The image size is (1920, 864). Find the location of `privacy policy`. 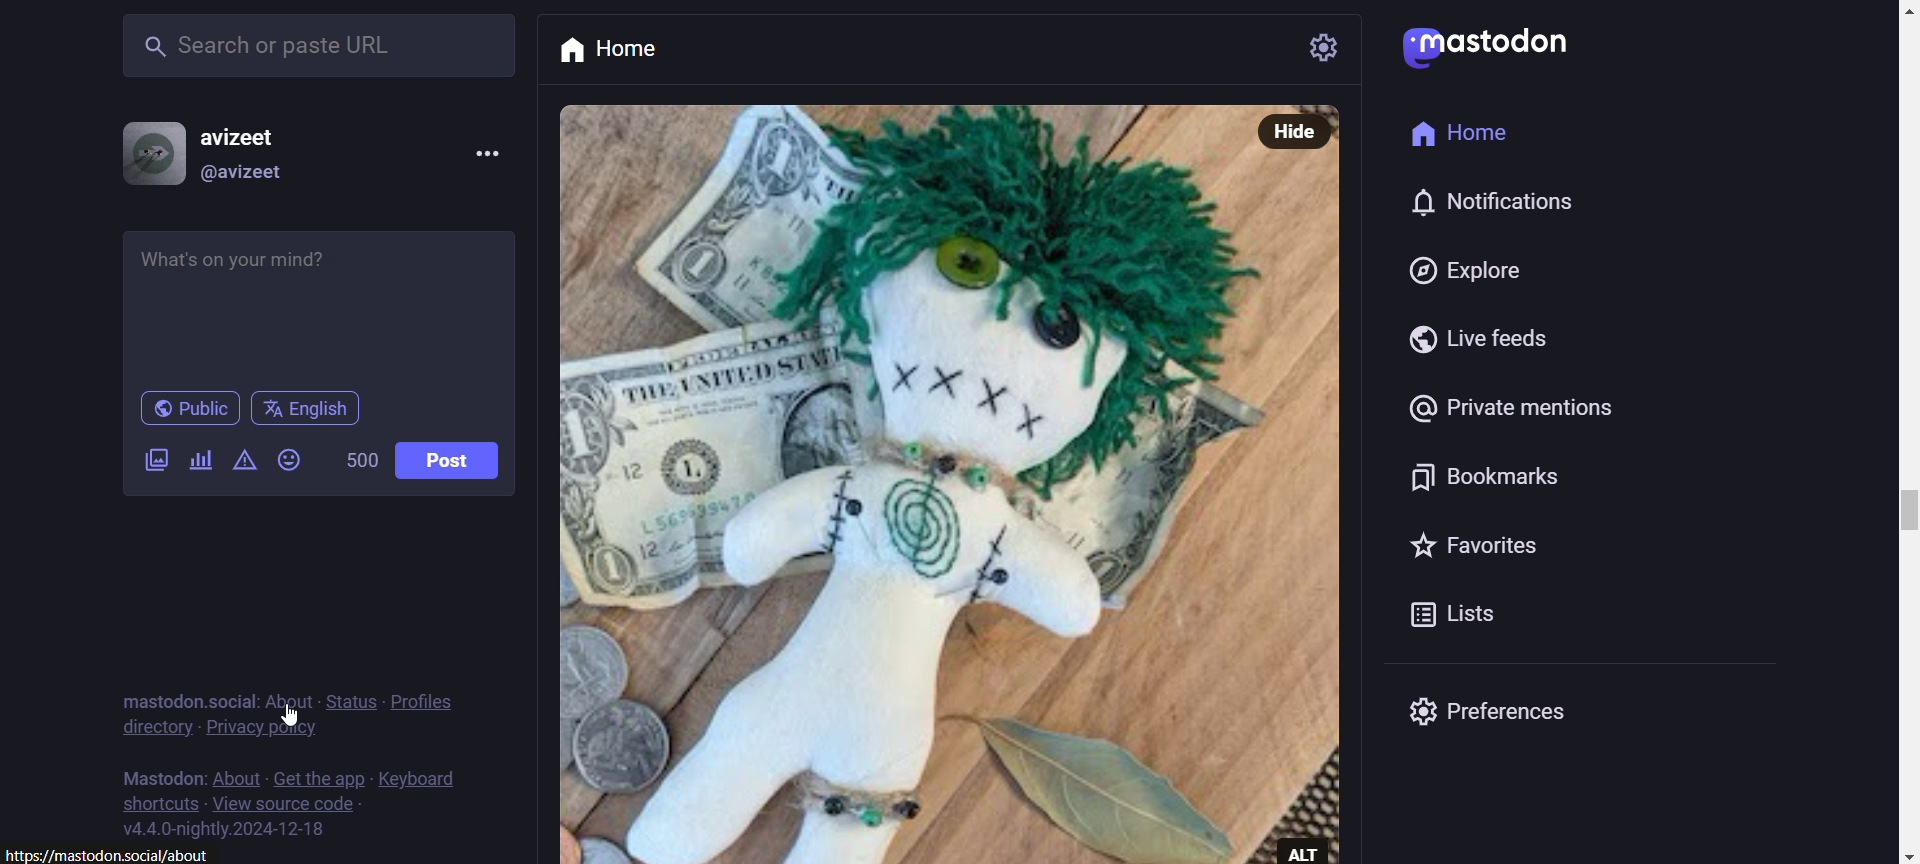

privacy policy is located at coordinates (264, 732).